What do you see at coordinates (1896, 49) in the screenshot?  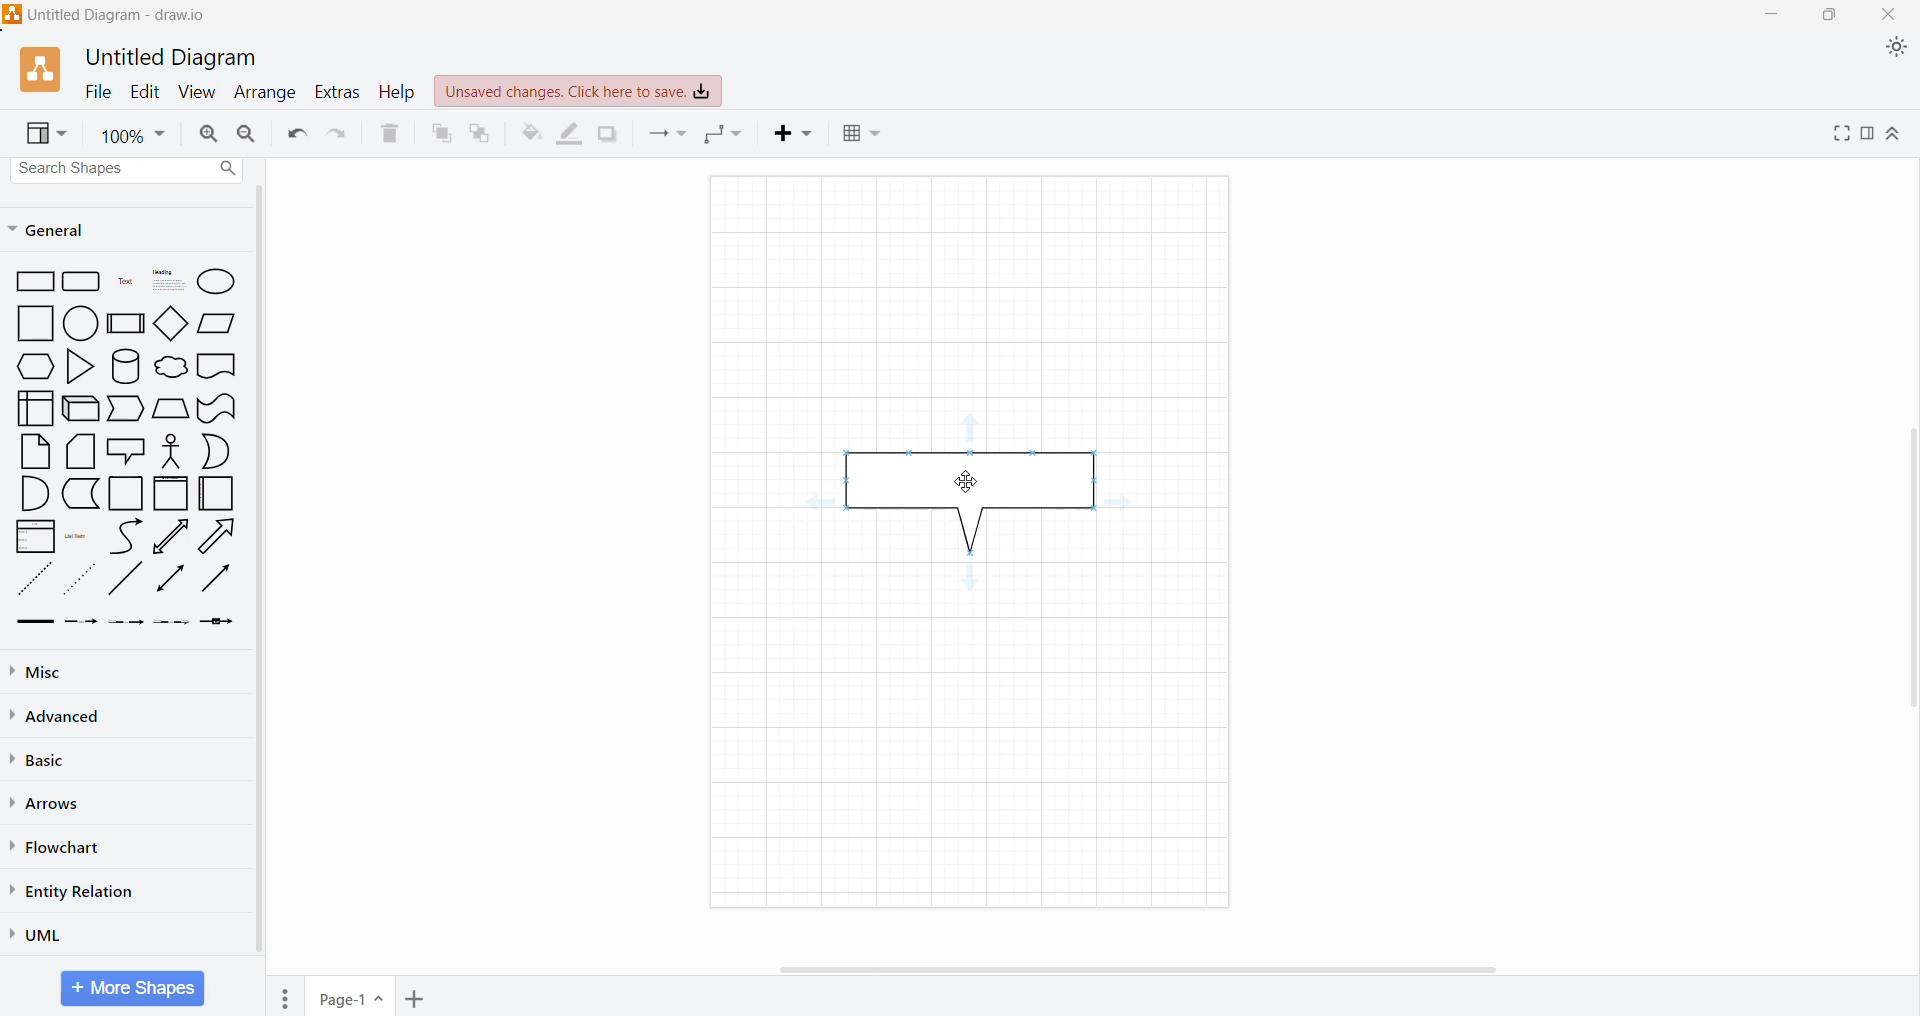 I see `Appearance` at bounding box center [1896, 49].